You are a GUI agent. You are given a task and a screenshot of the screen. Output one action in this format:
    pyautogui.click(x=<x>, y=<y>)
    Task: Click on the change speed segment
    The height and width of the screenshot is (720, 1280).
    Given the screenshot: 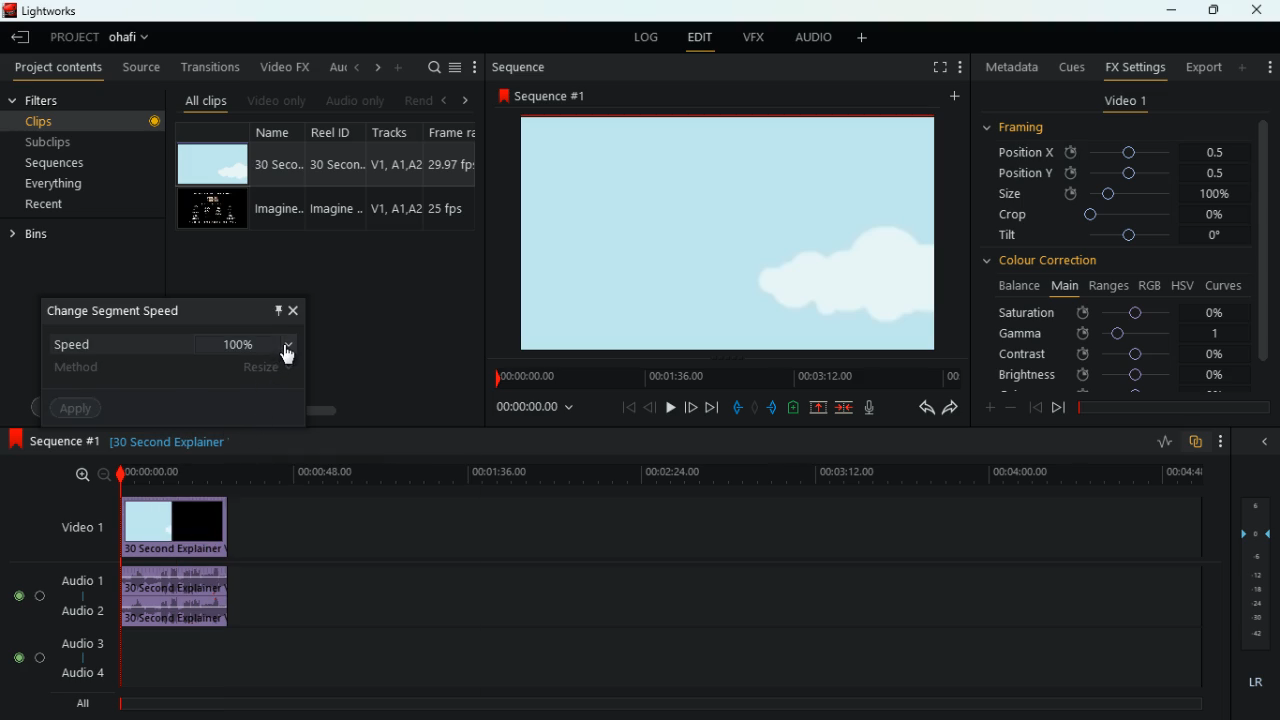 What is the action you would take?
    pyautogui.click(x=125, y=313)
    